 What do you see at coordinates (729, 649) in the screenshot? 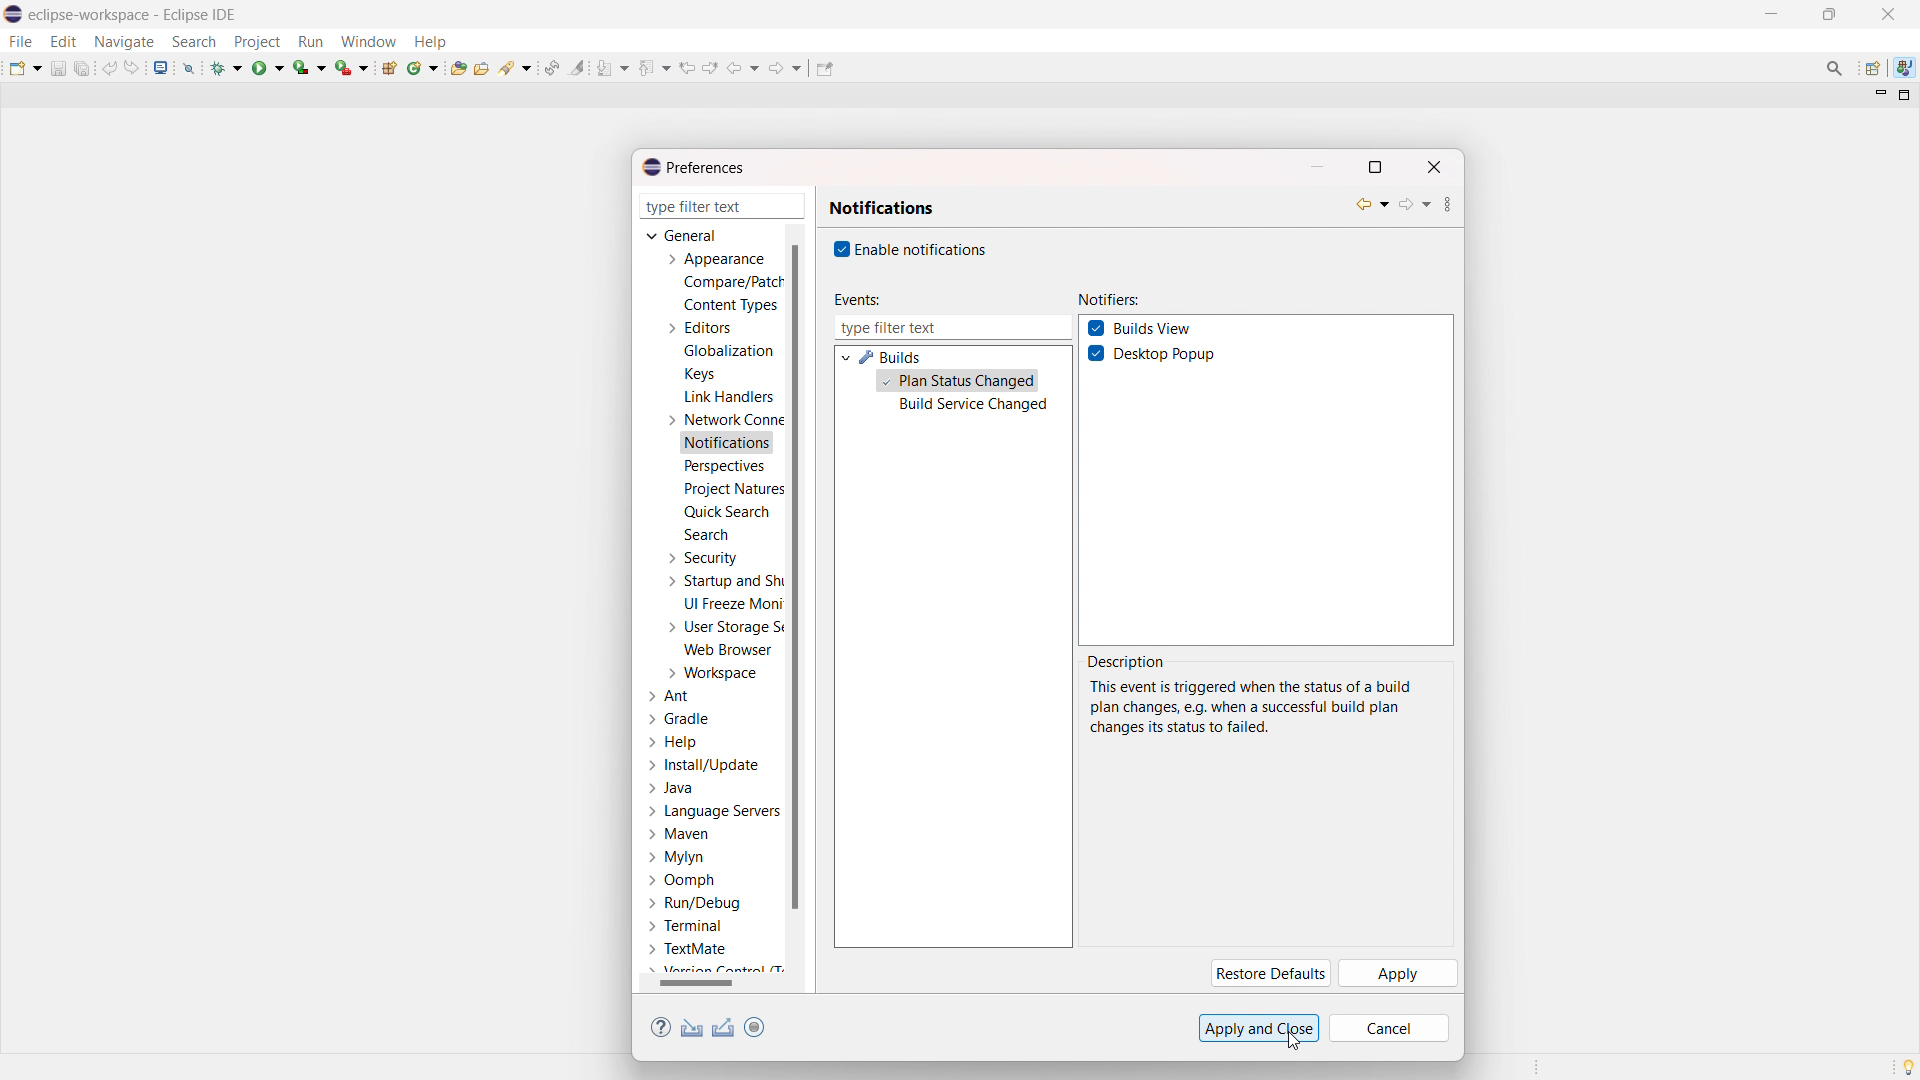
I see `web browser` at bounding box center [729, 649].